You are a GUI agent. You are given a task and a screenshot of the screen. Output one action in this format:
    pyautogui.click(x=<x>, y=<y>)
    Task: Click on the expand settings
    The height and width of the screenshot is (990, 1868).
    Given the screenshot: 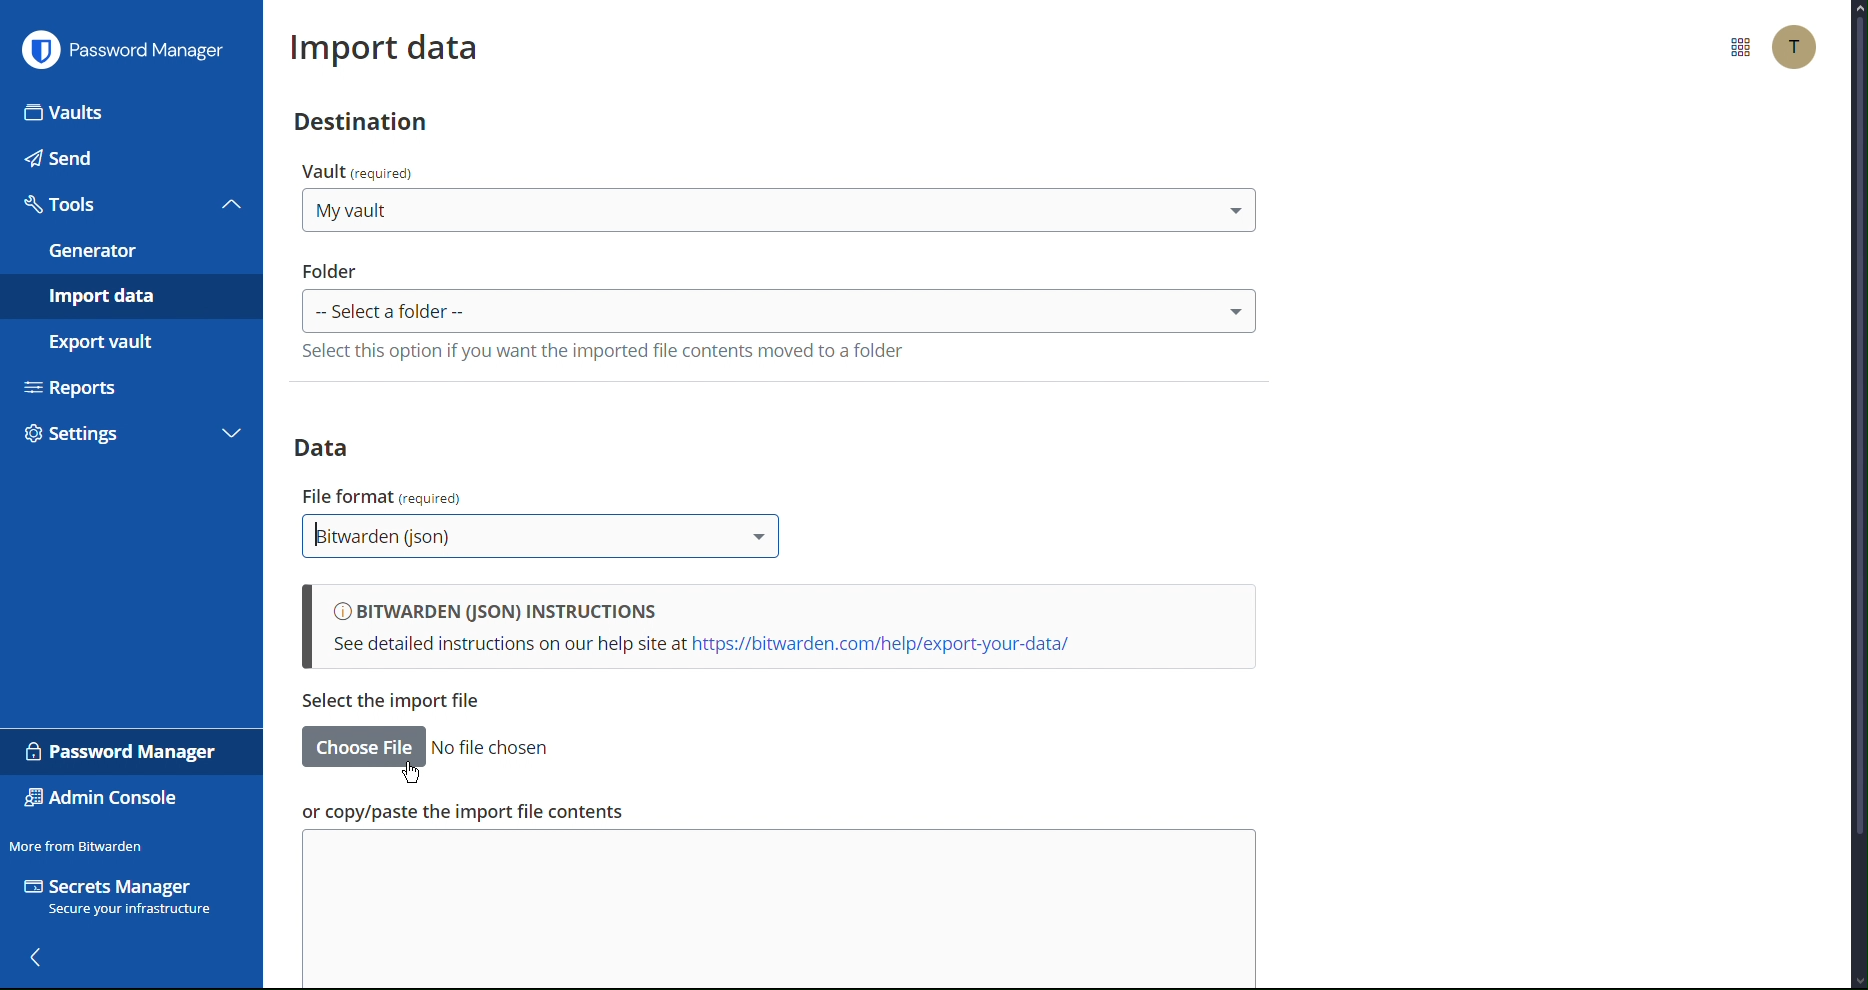 What is the action you would take?
    pyautogui.click(x=232, y=436)
    